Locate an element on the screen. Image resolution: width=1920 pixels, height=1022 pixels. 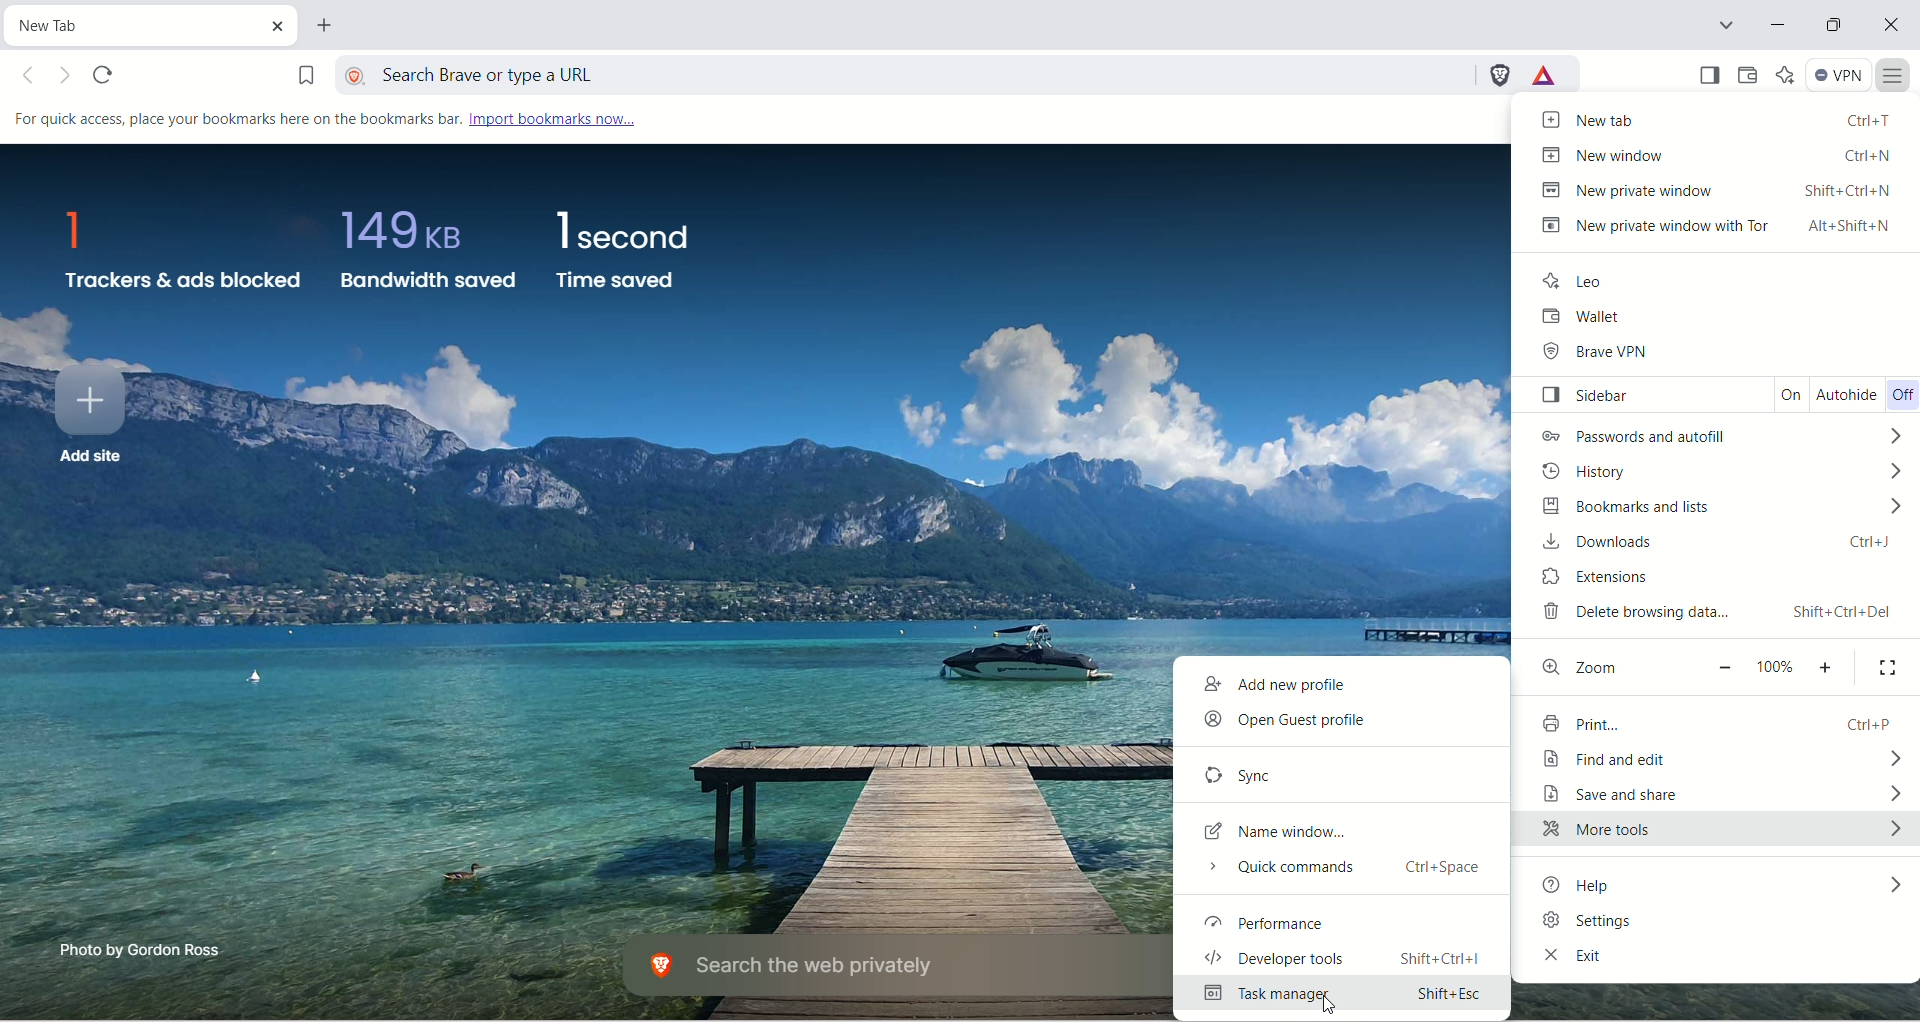
delete browsing history is located at coordinates (1718, 617).